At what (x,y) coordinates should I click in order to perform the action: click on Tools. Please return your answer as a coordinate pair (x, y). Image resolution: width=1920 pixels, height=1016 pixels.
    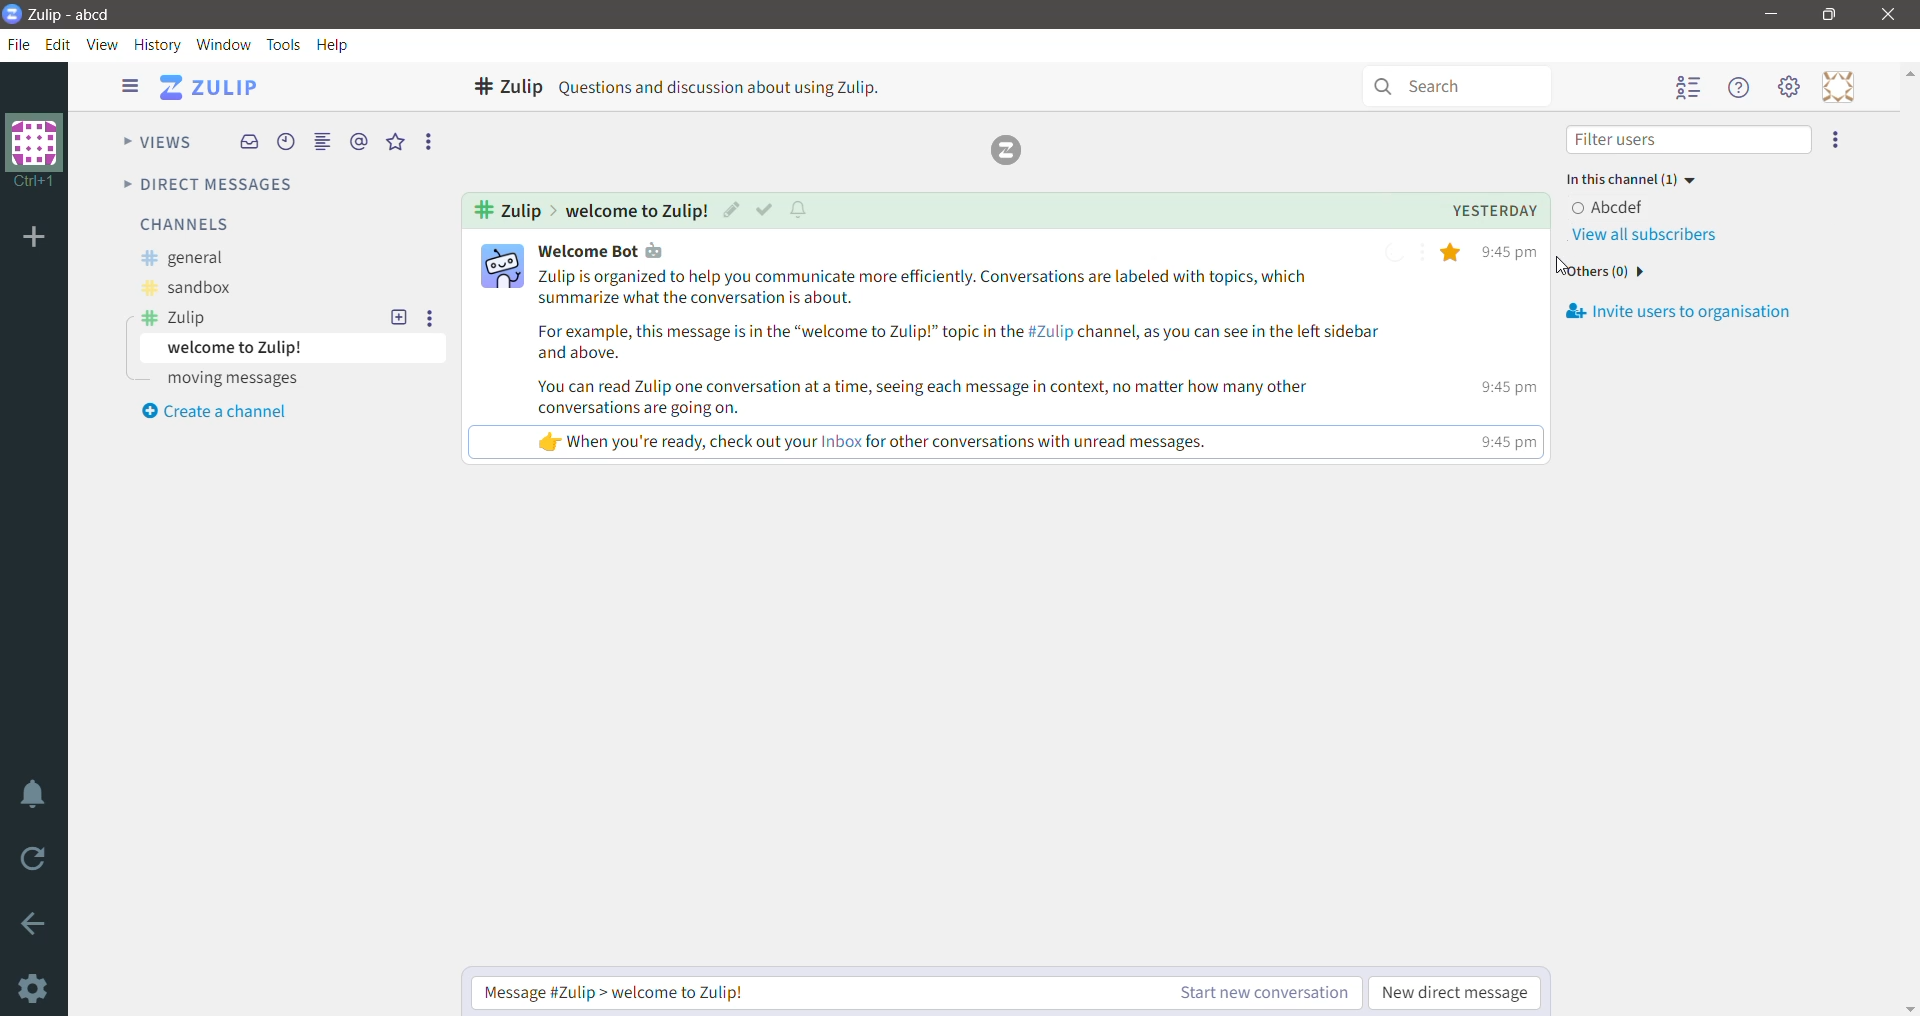
    Looking at the image, I should click on (283, 45).